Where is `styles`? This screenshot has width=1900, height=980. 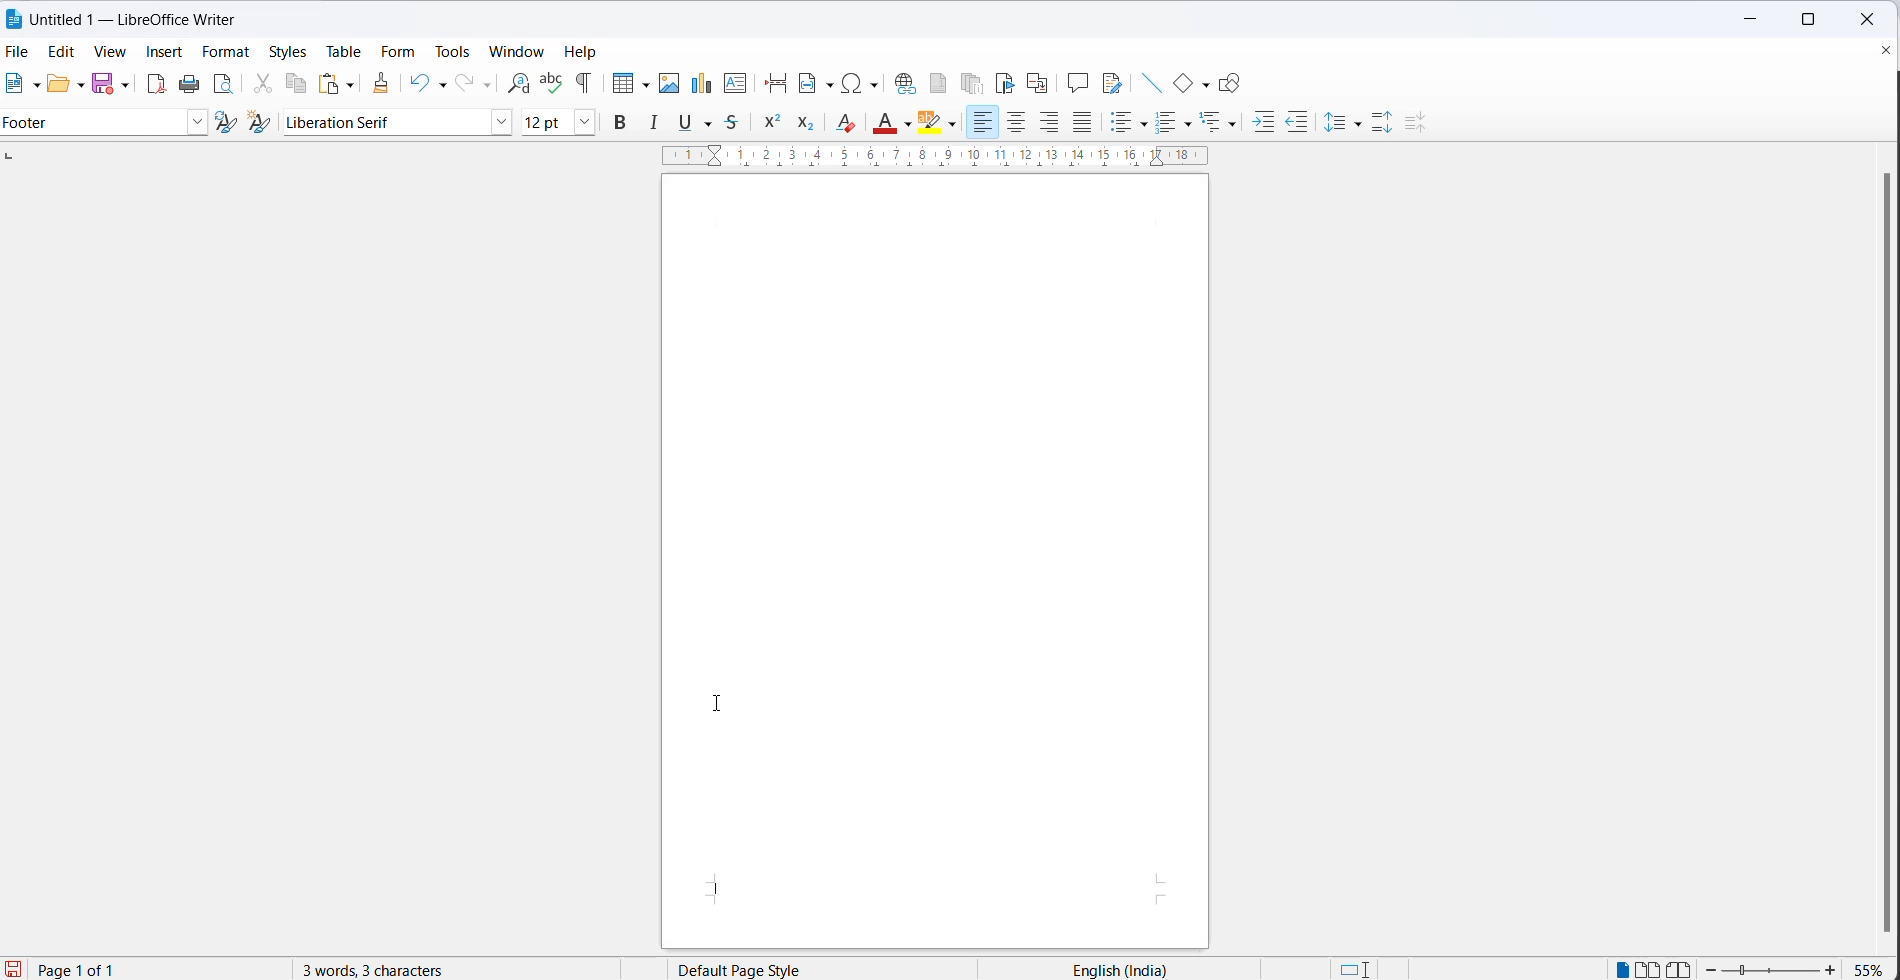
styles is located at coordinates (289, 54).